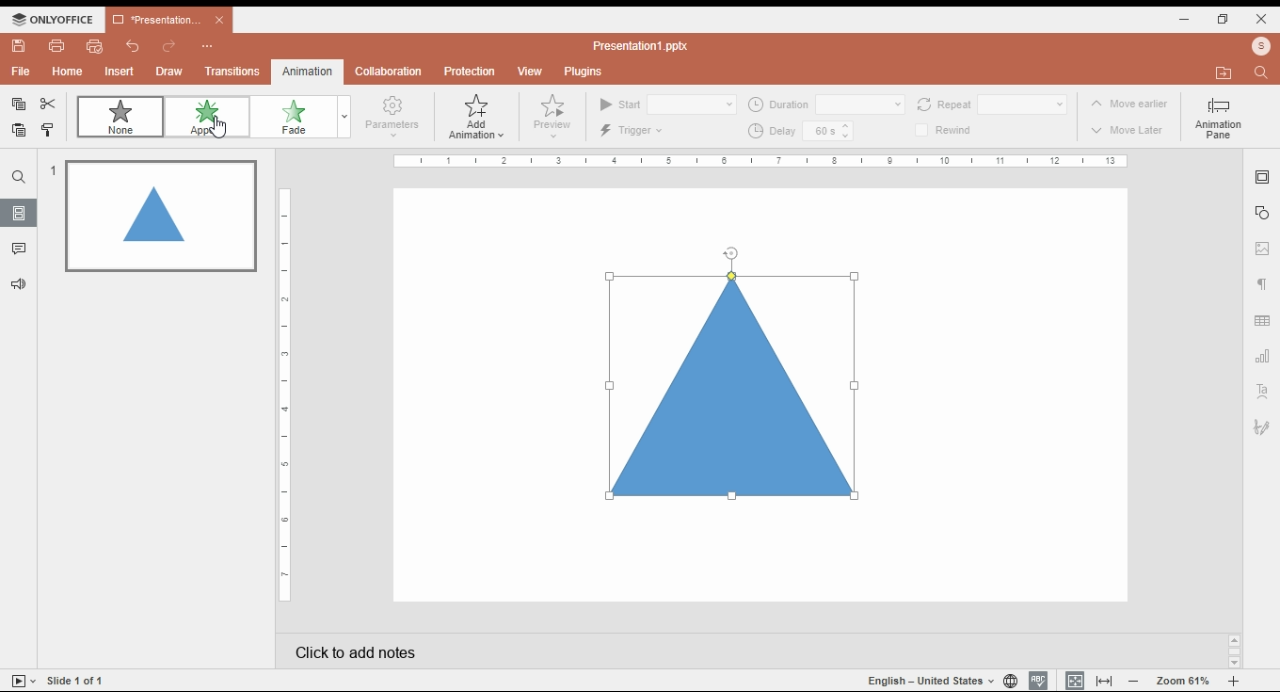 The width and height of the screenshot is (1280, 692). Describe the element at coordinates (1121, 102) in the screenshot. I see `move erlier` at that location.